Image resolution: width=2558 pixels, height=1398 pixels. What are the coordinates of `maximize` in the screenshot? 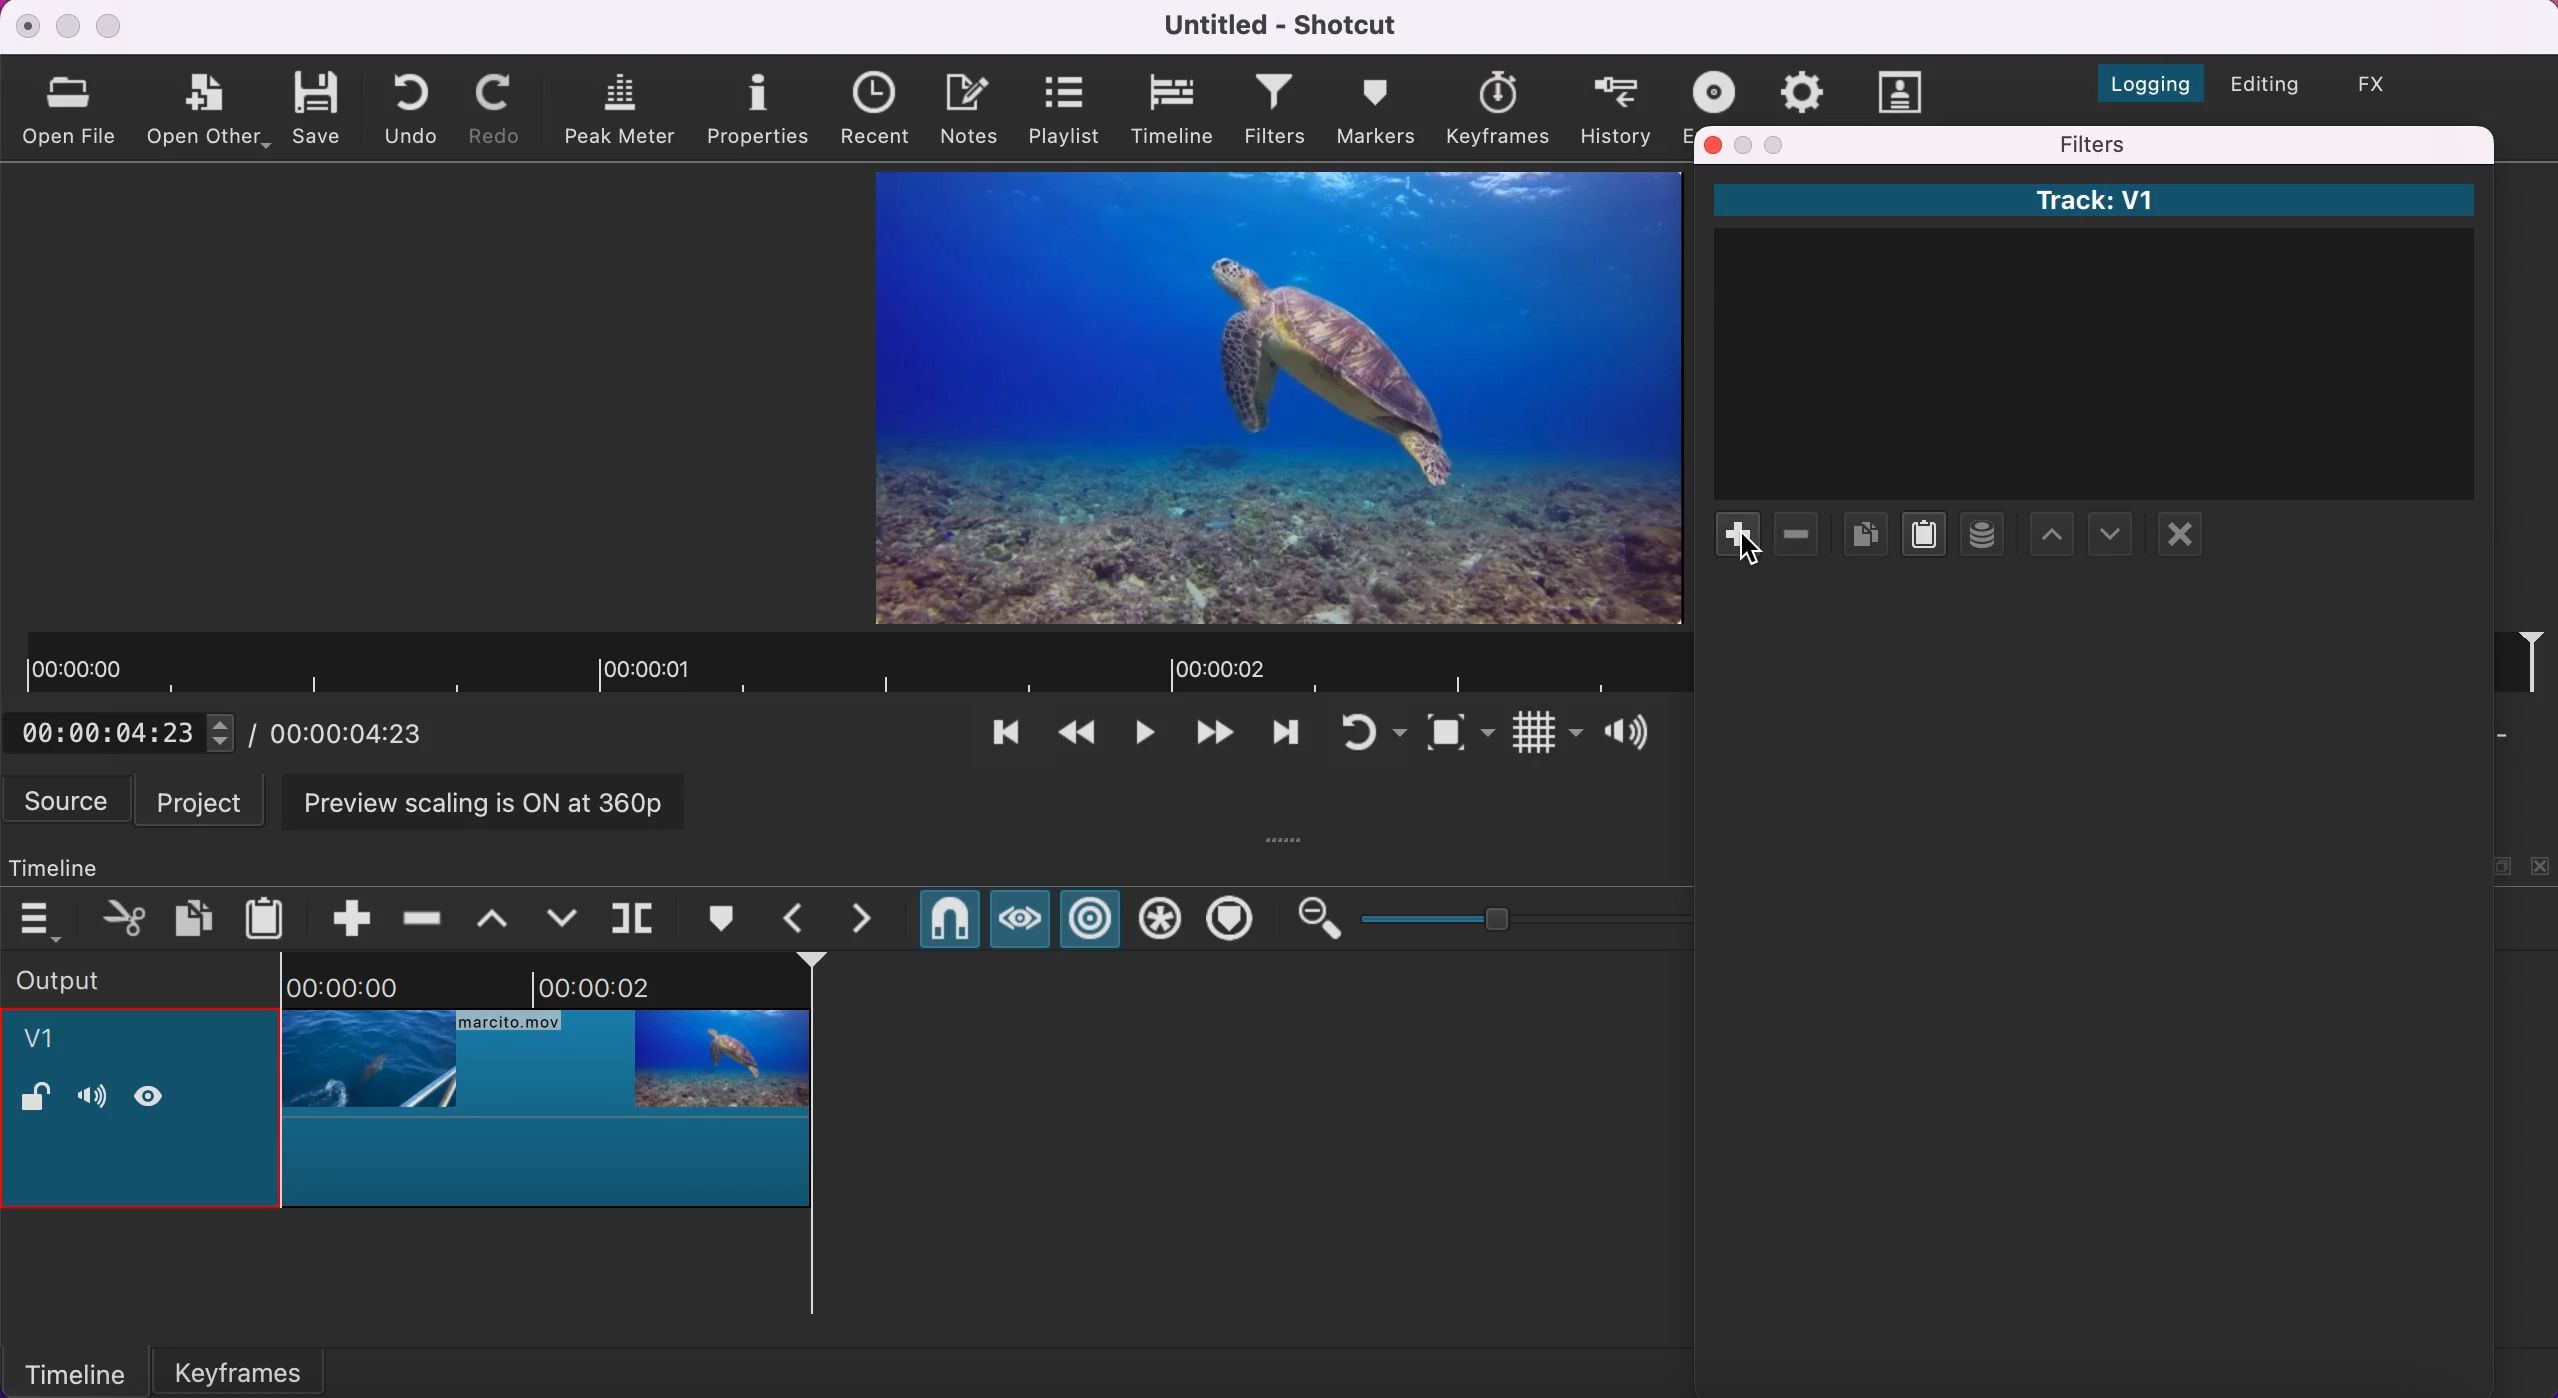 It's located at (1779, 144).